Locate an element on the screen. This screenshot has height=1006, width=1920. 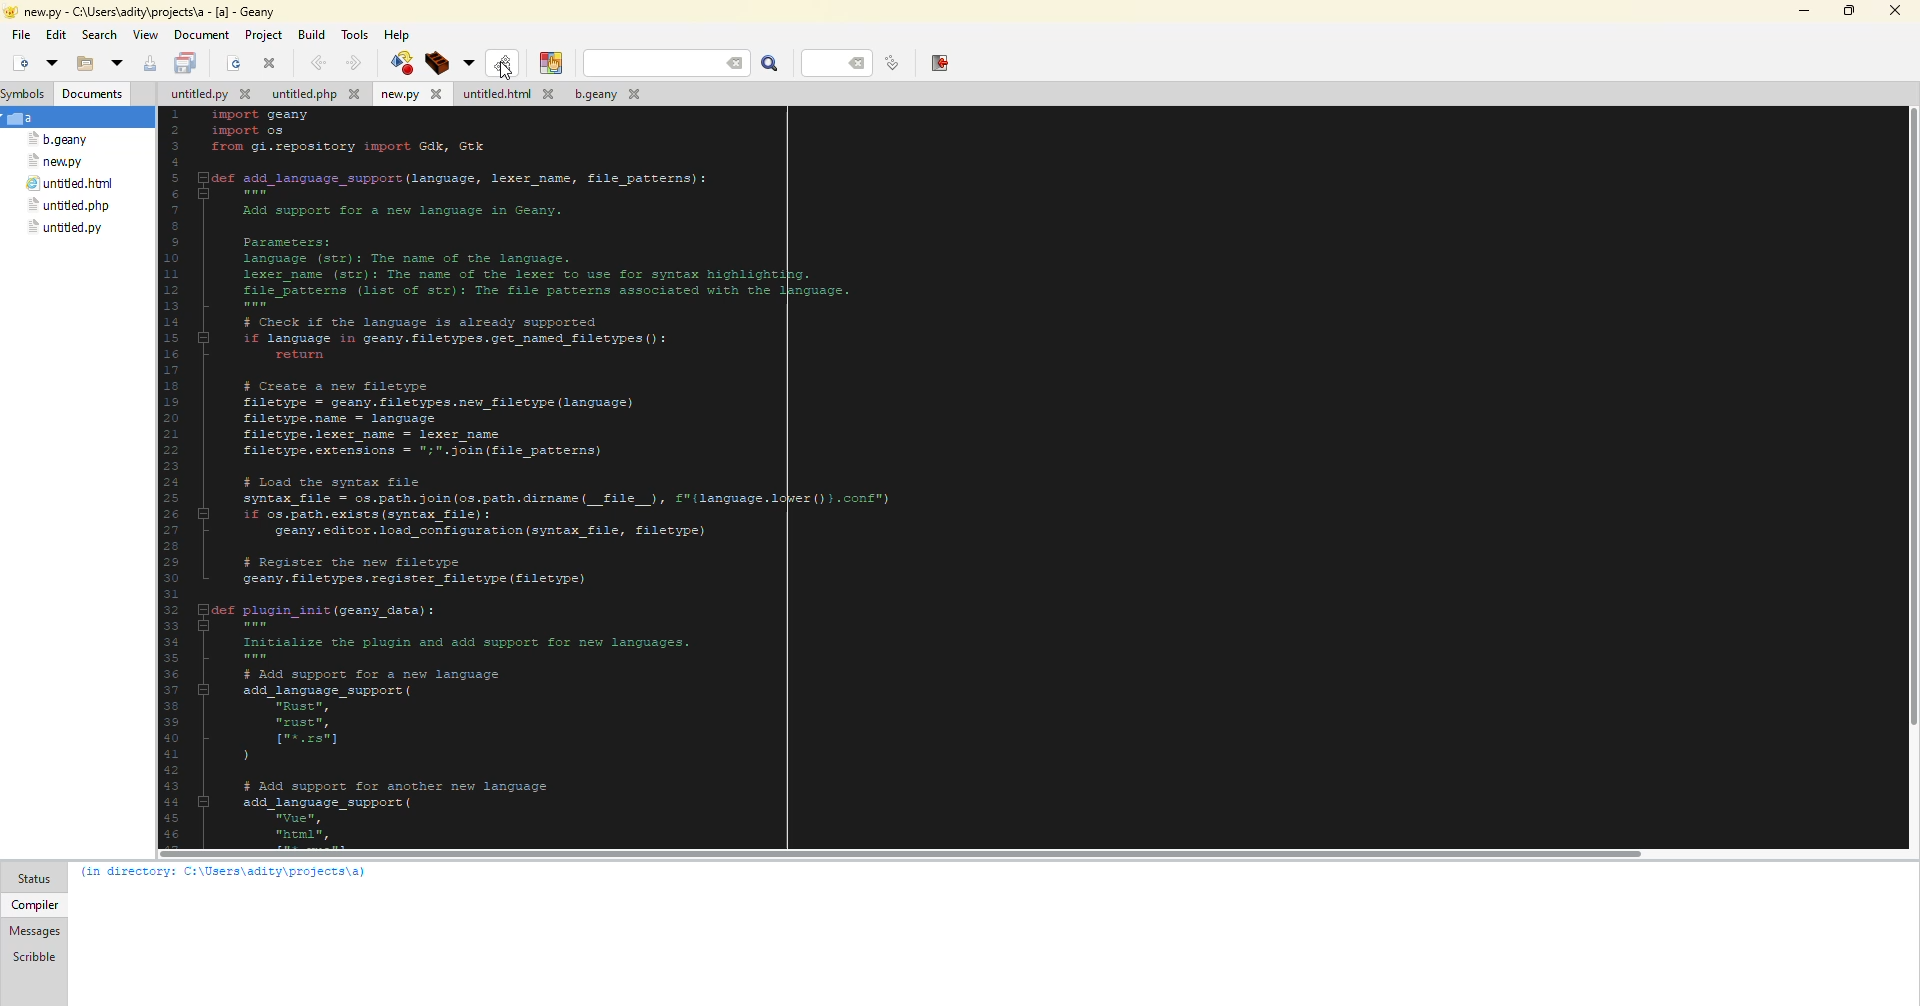
view is located at coordinates (146, 35).